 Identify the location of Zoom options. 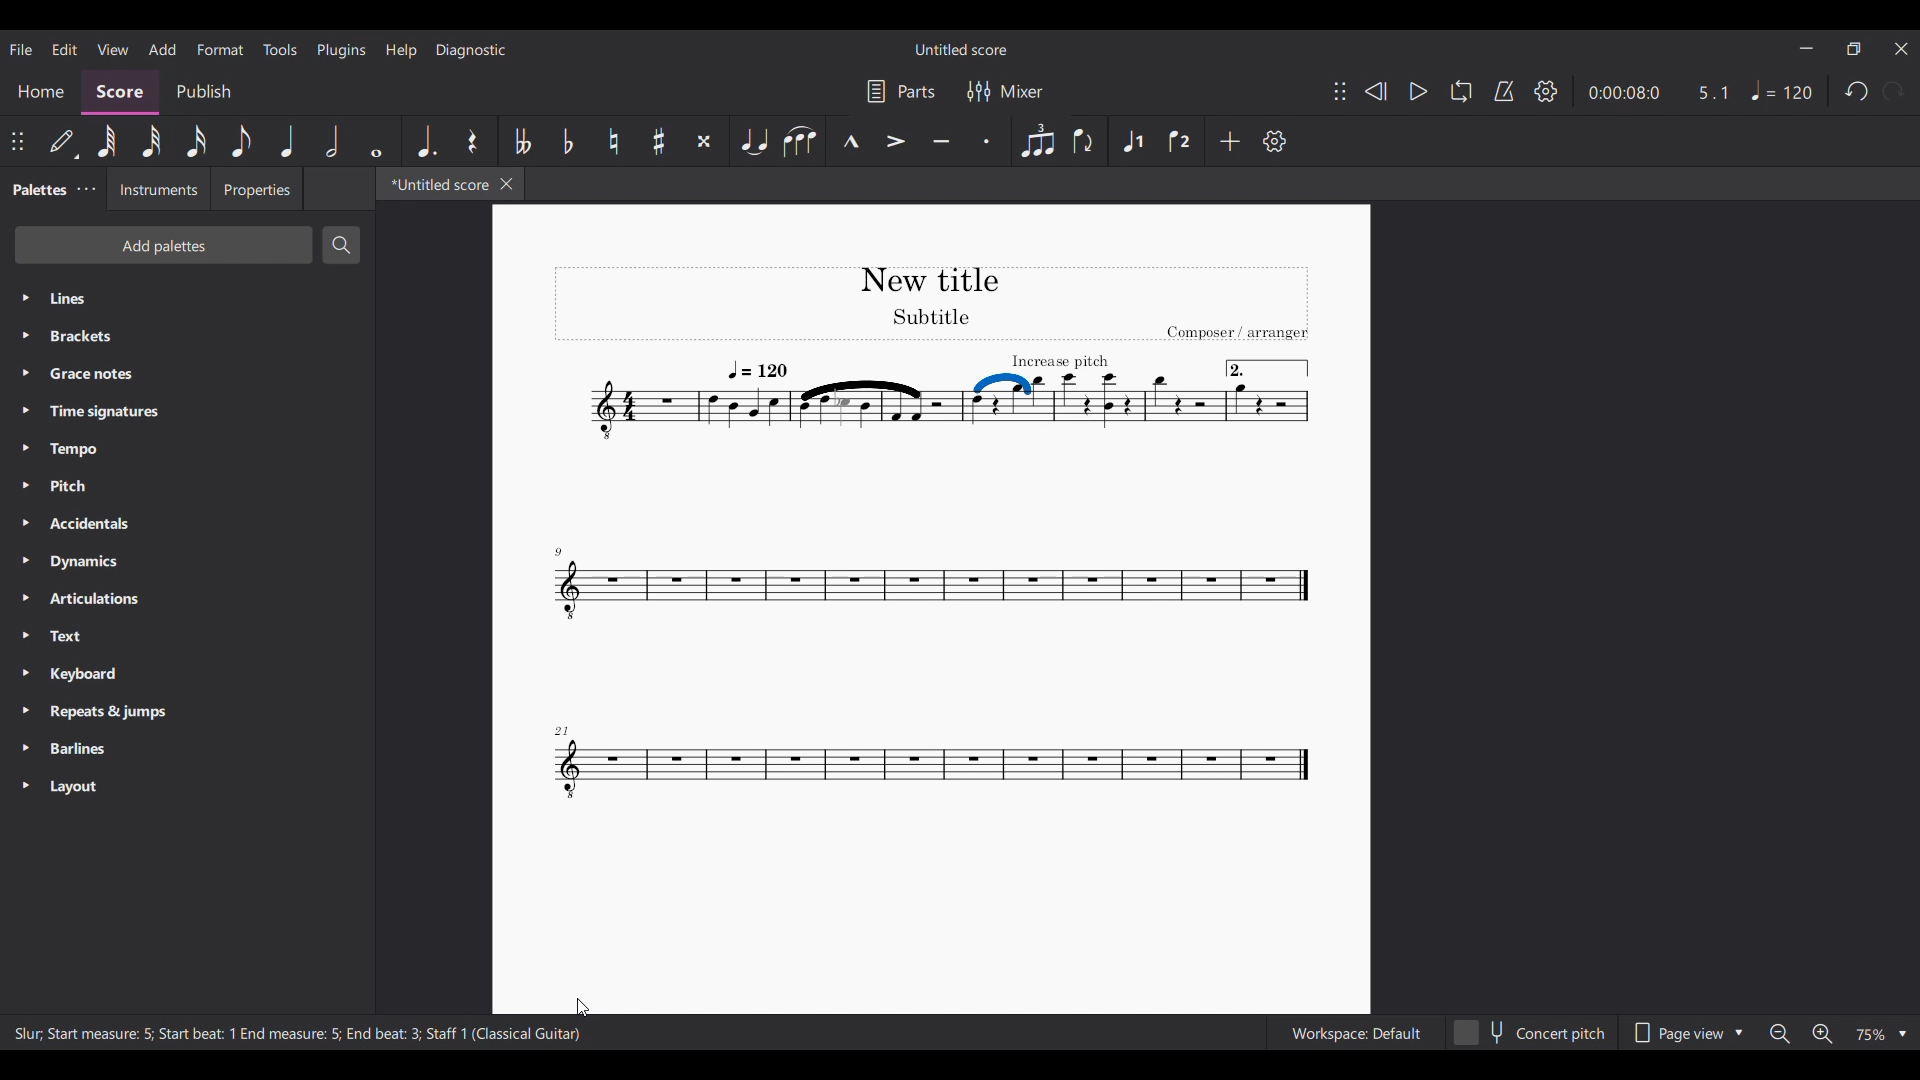
(1881, 1034).